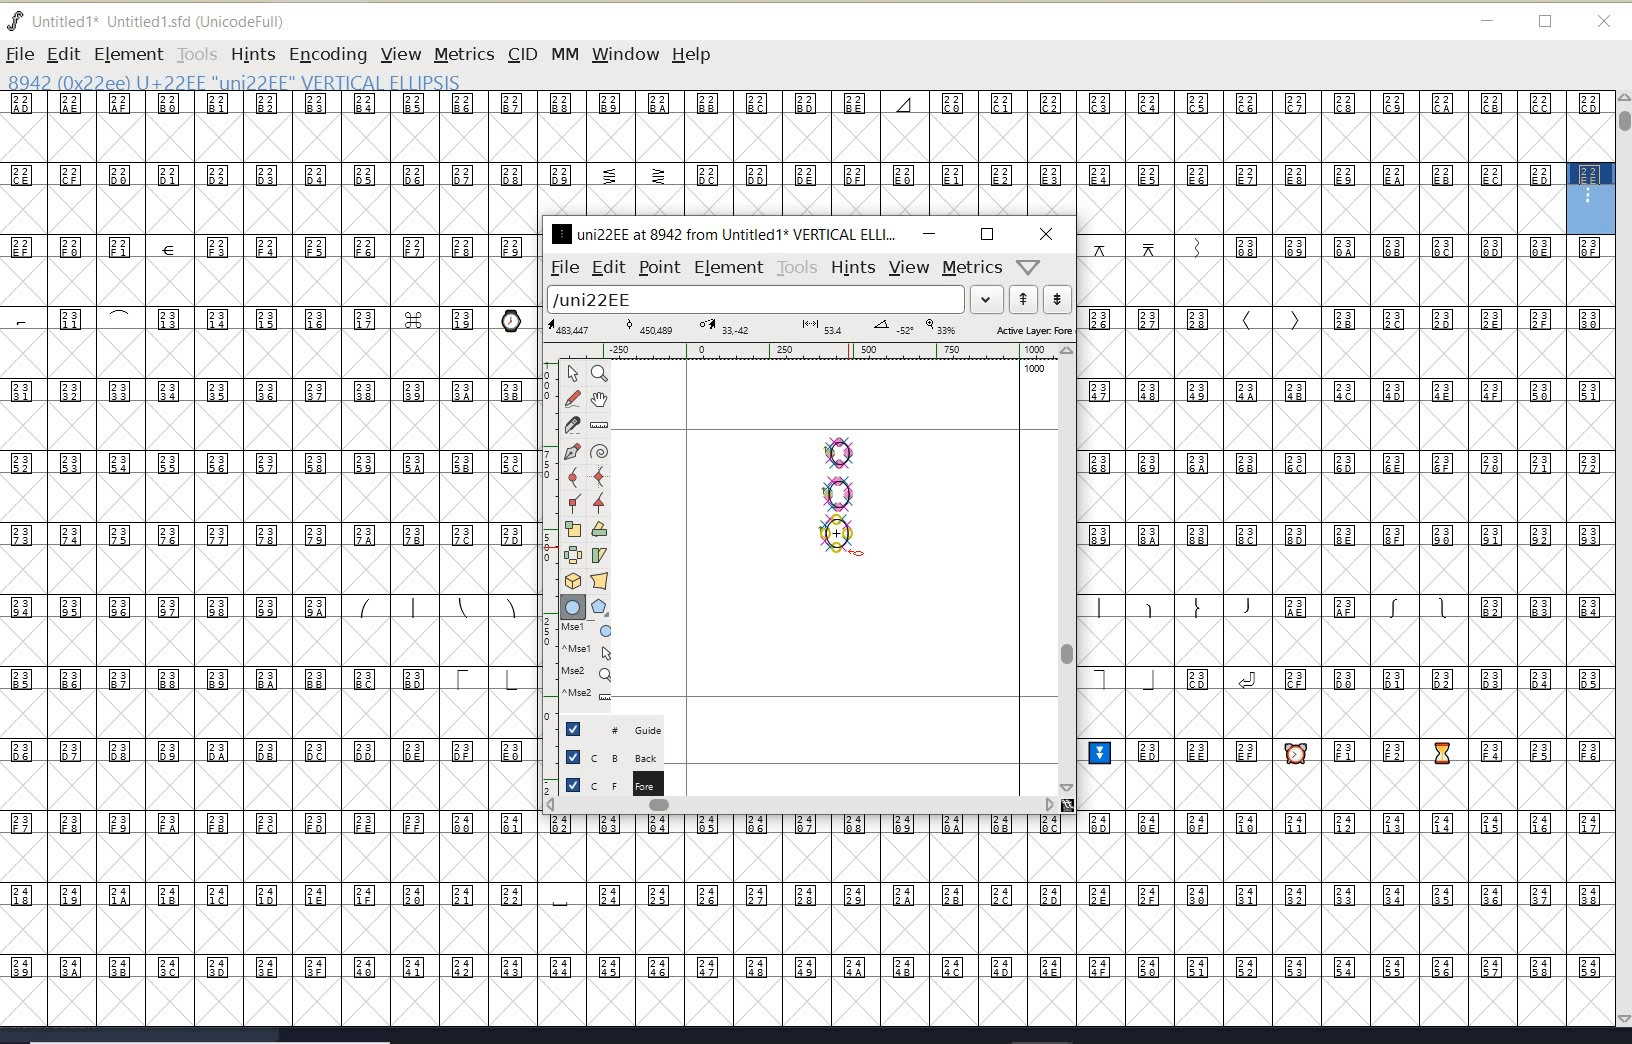 This screenshot has width=1632, height=1044. I want to click on active layer, so click(811, 330).